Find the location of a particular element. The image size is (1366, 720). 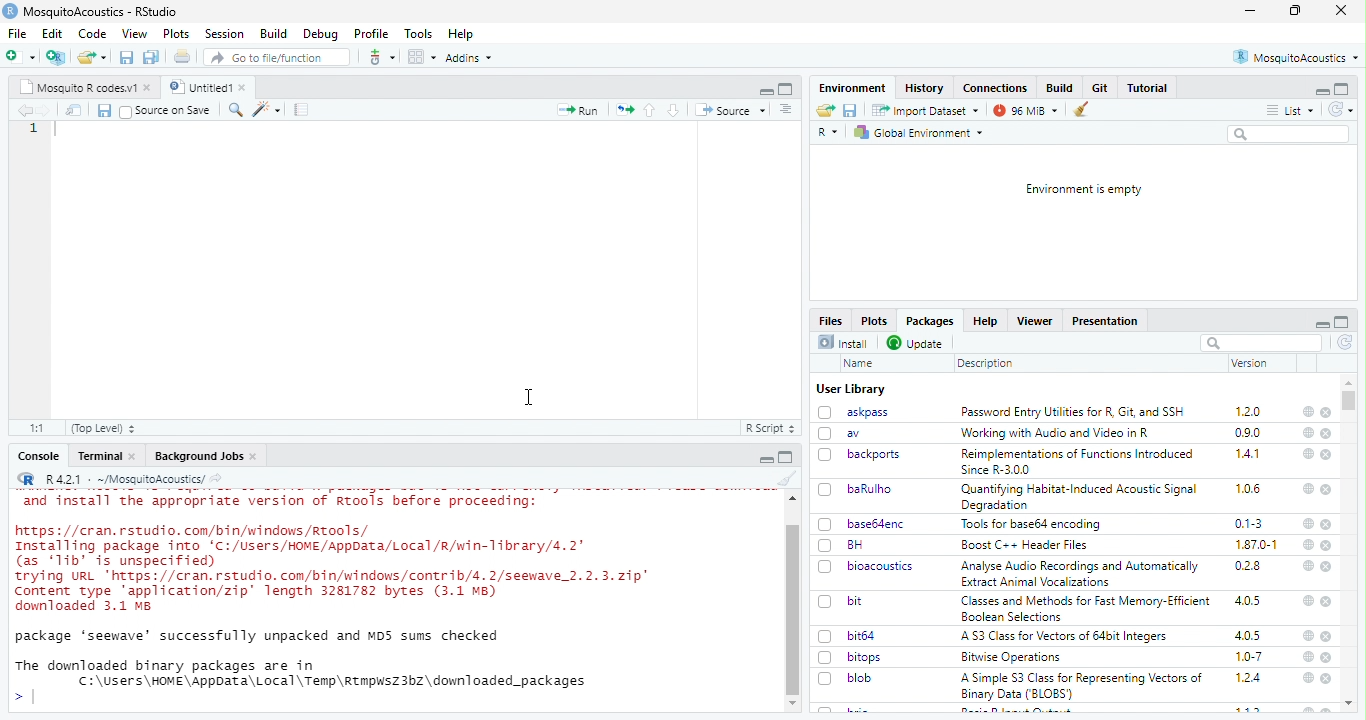

(Top Level) is located at coordinates (104, 429).